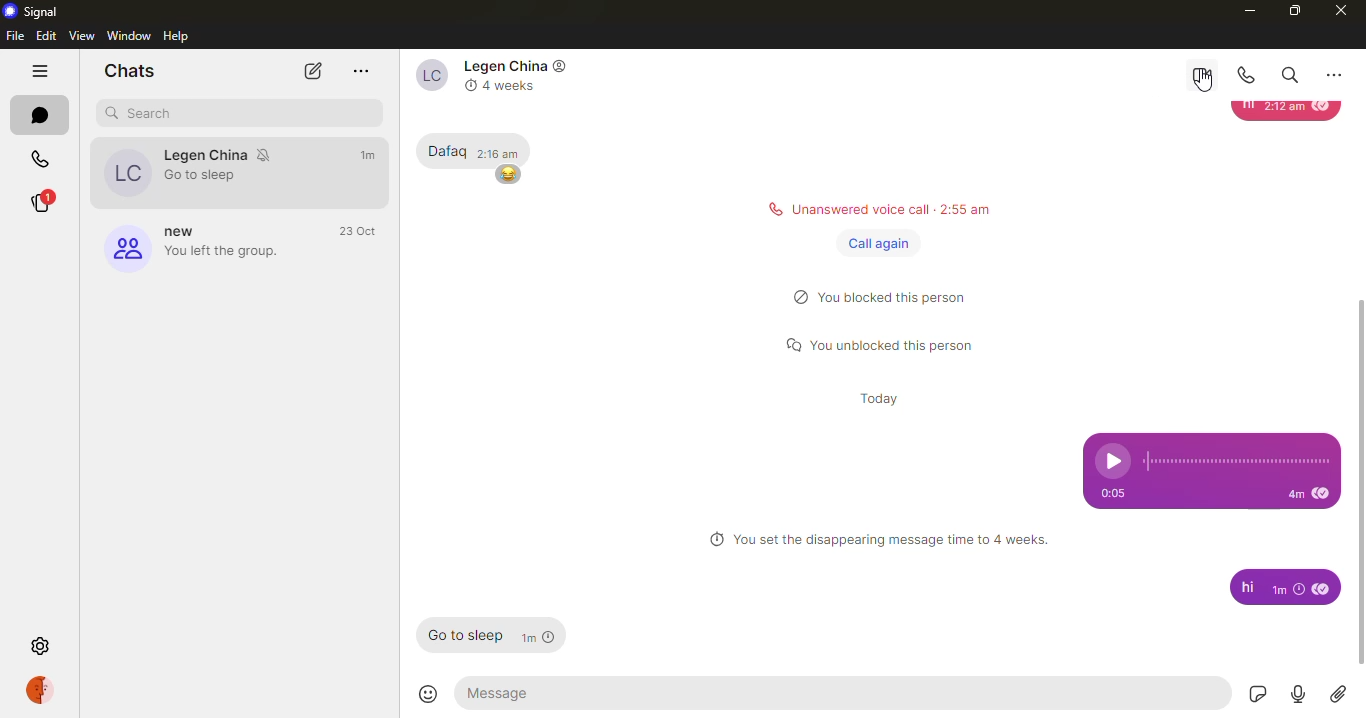  I want to click on chats, so click(130, 72).